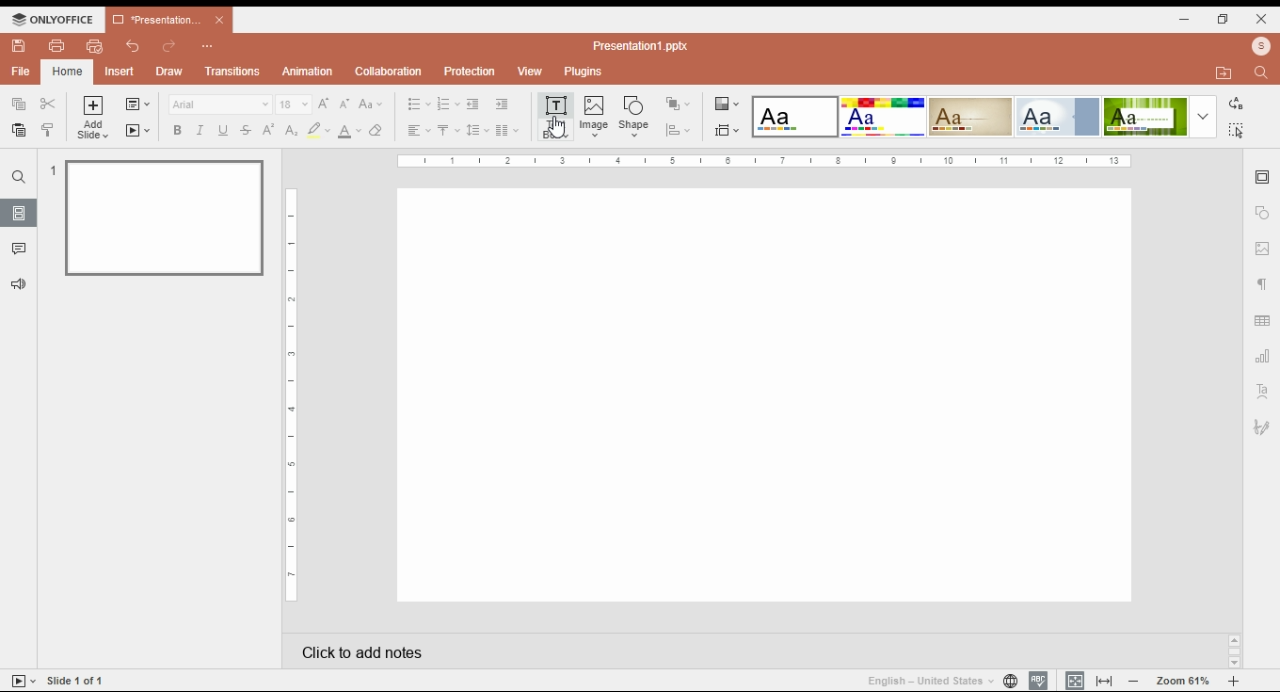 The image size is (1280, 692). I want to click on color theme, so click(1057, 117).